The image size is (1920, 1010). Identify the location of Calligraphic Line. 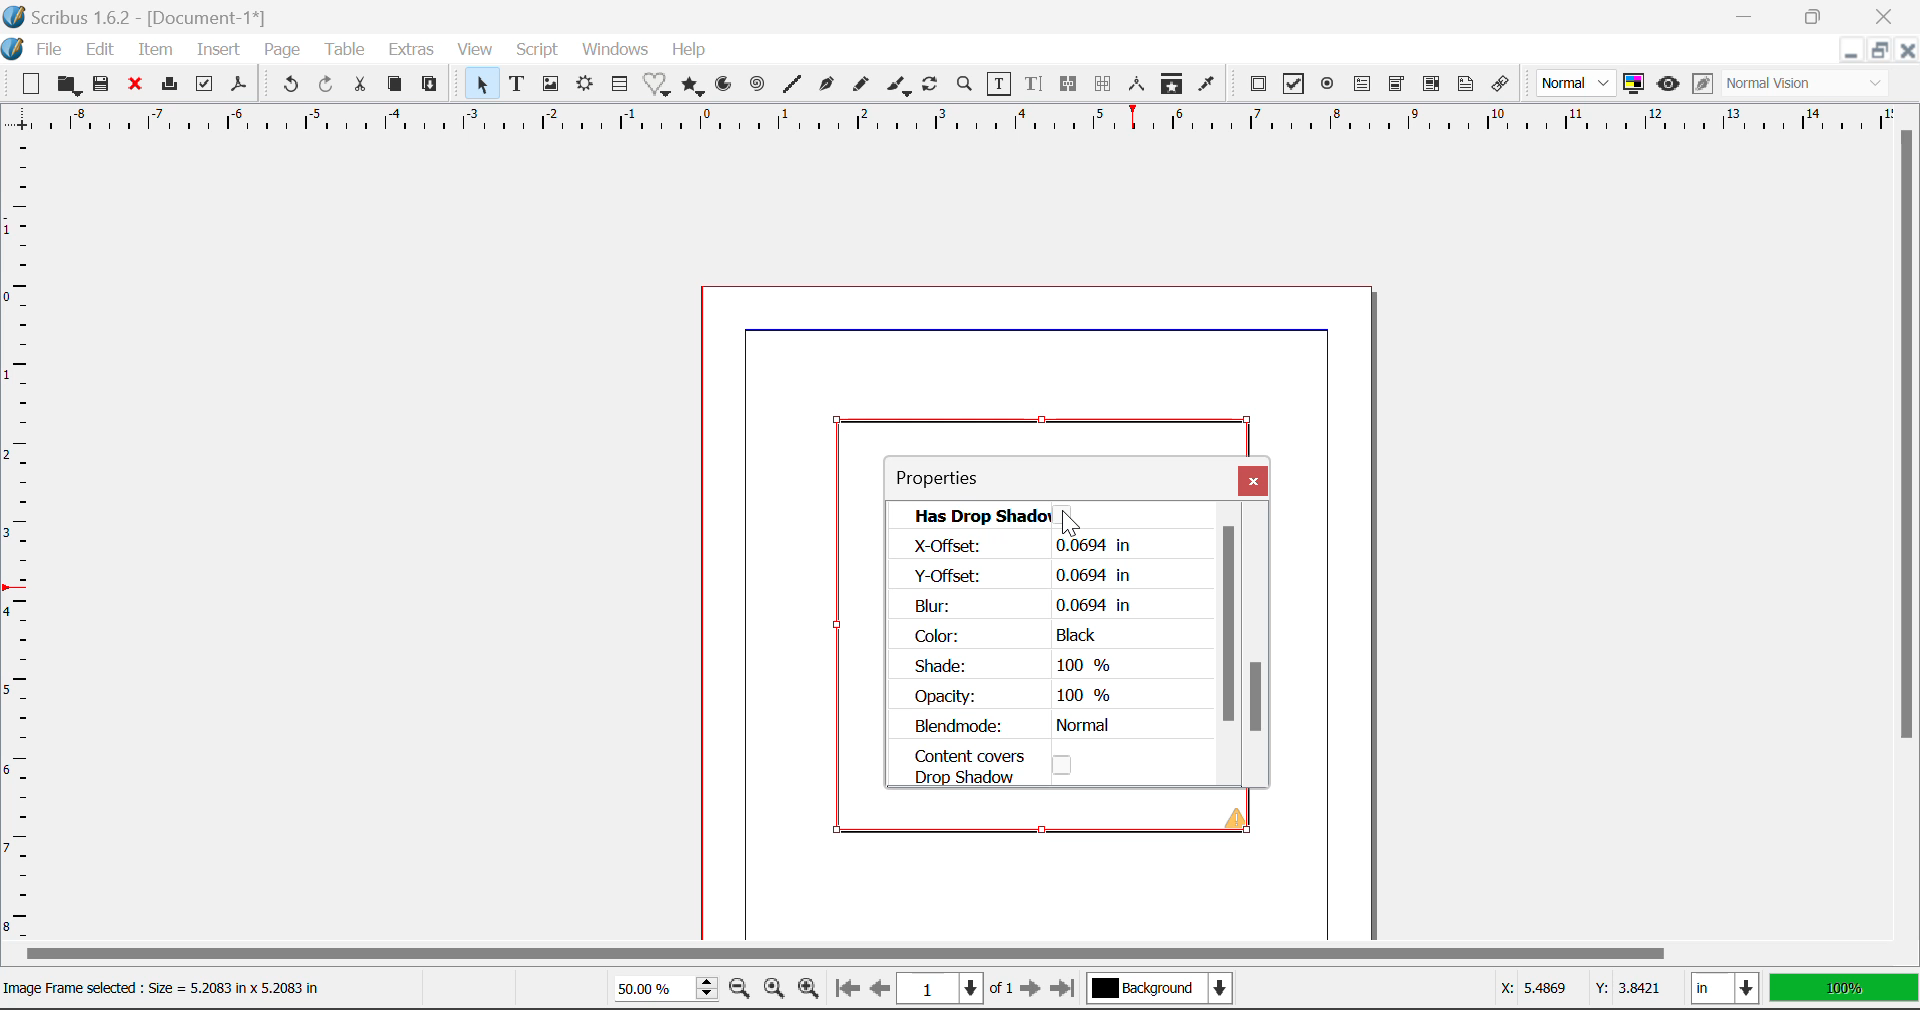
(900, 88).